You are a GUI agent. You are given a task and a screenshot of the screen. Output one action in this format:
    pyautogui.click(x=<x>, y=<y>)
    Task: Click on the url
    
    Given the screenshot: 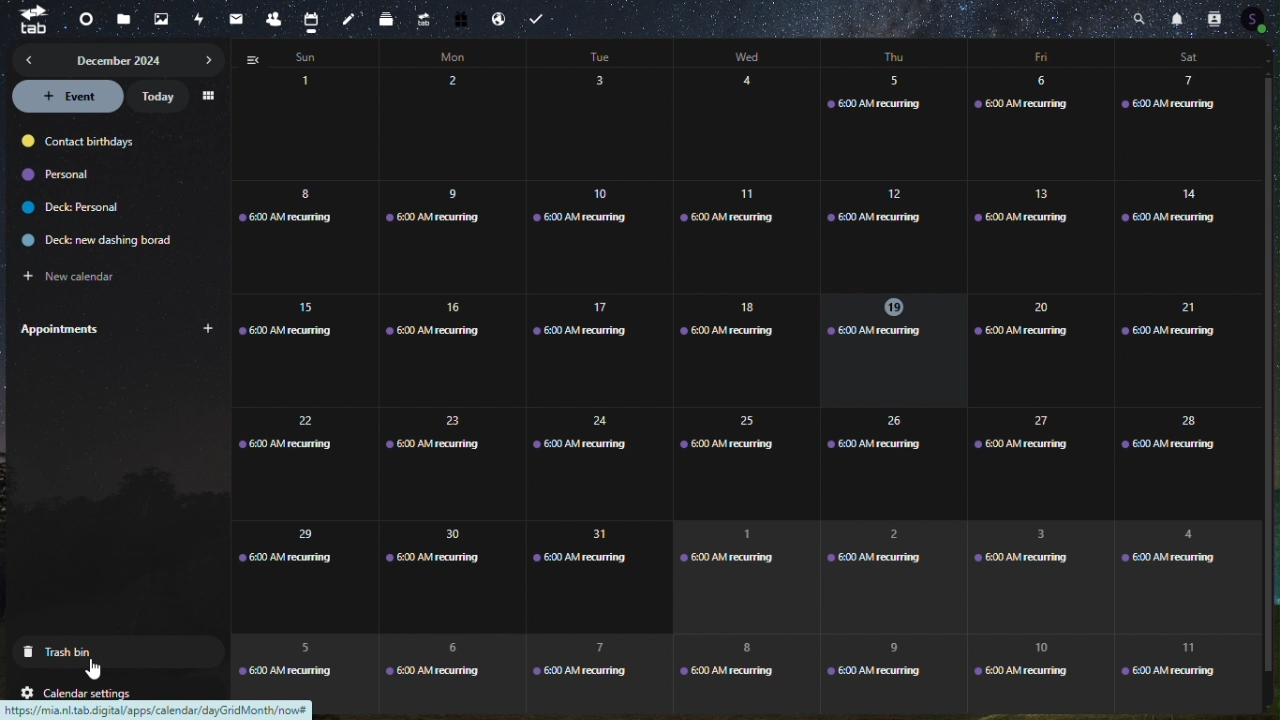 What is the action you would take?
    pyautogui.click(x=157, y=711)
    